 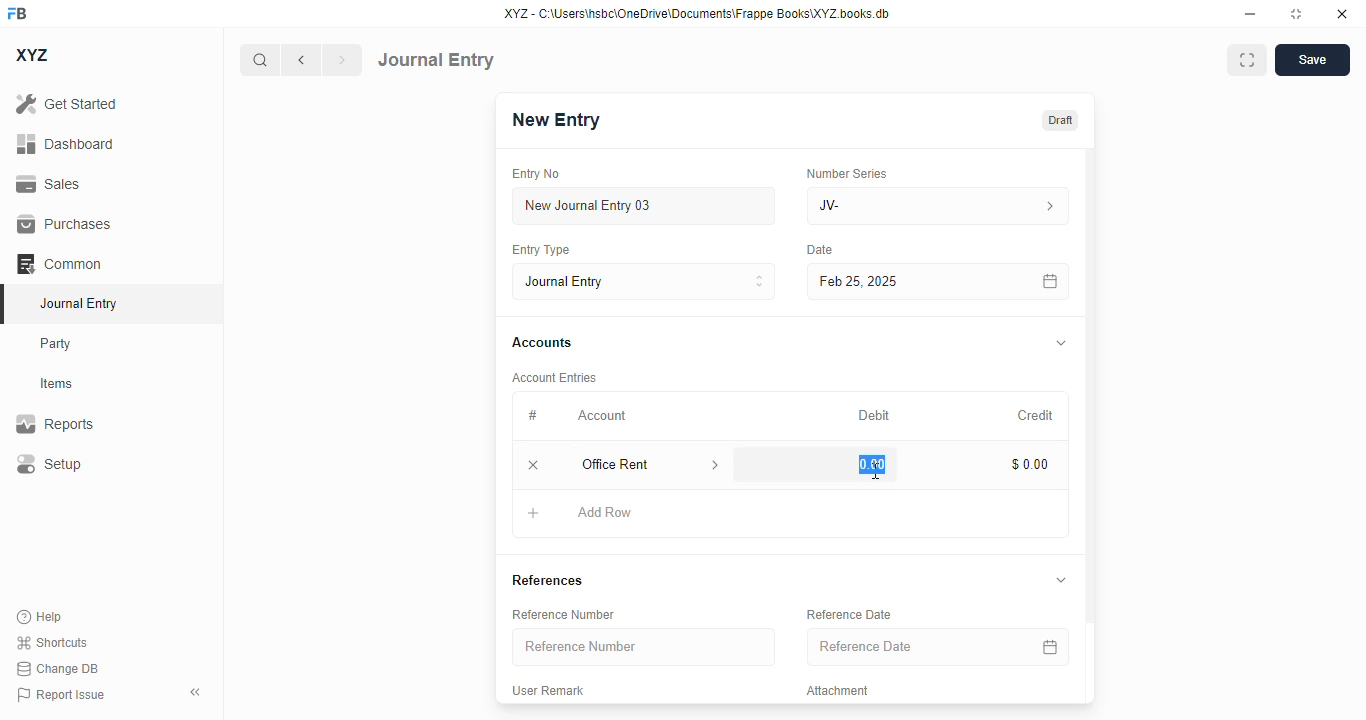 I want to click on feb 25, 2025, so click(x=910, y=282).